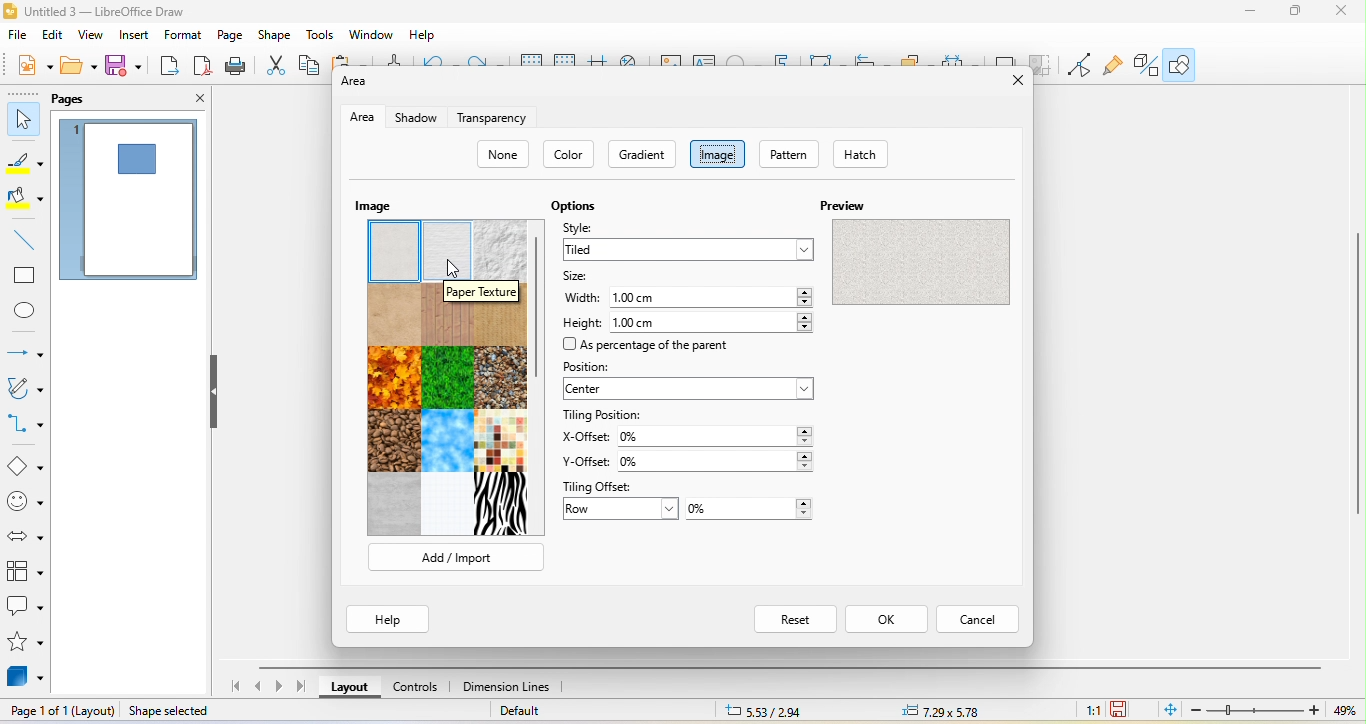 Image resolution: width=1366 pixels, height=724 pixels. I want to click on flowchart, so click(25, 571).